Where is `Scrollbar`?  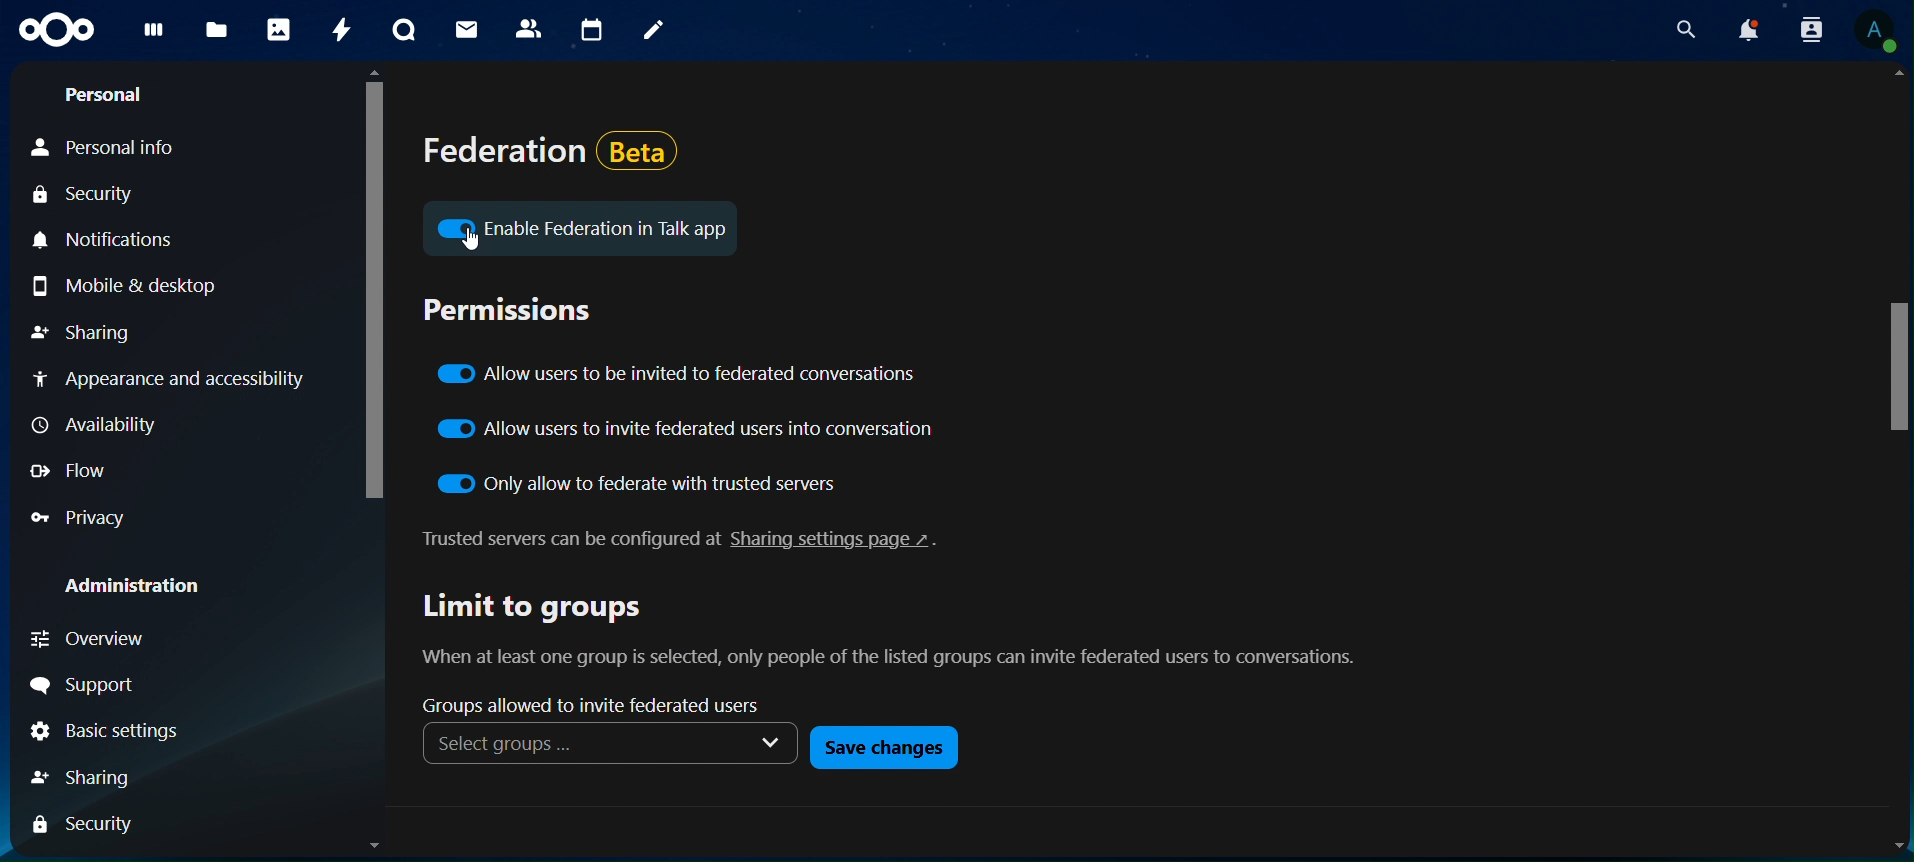
Scrollbar is located at coordinates (375, 462).